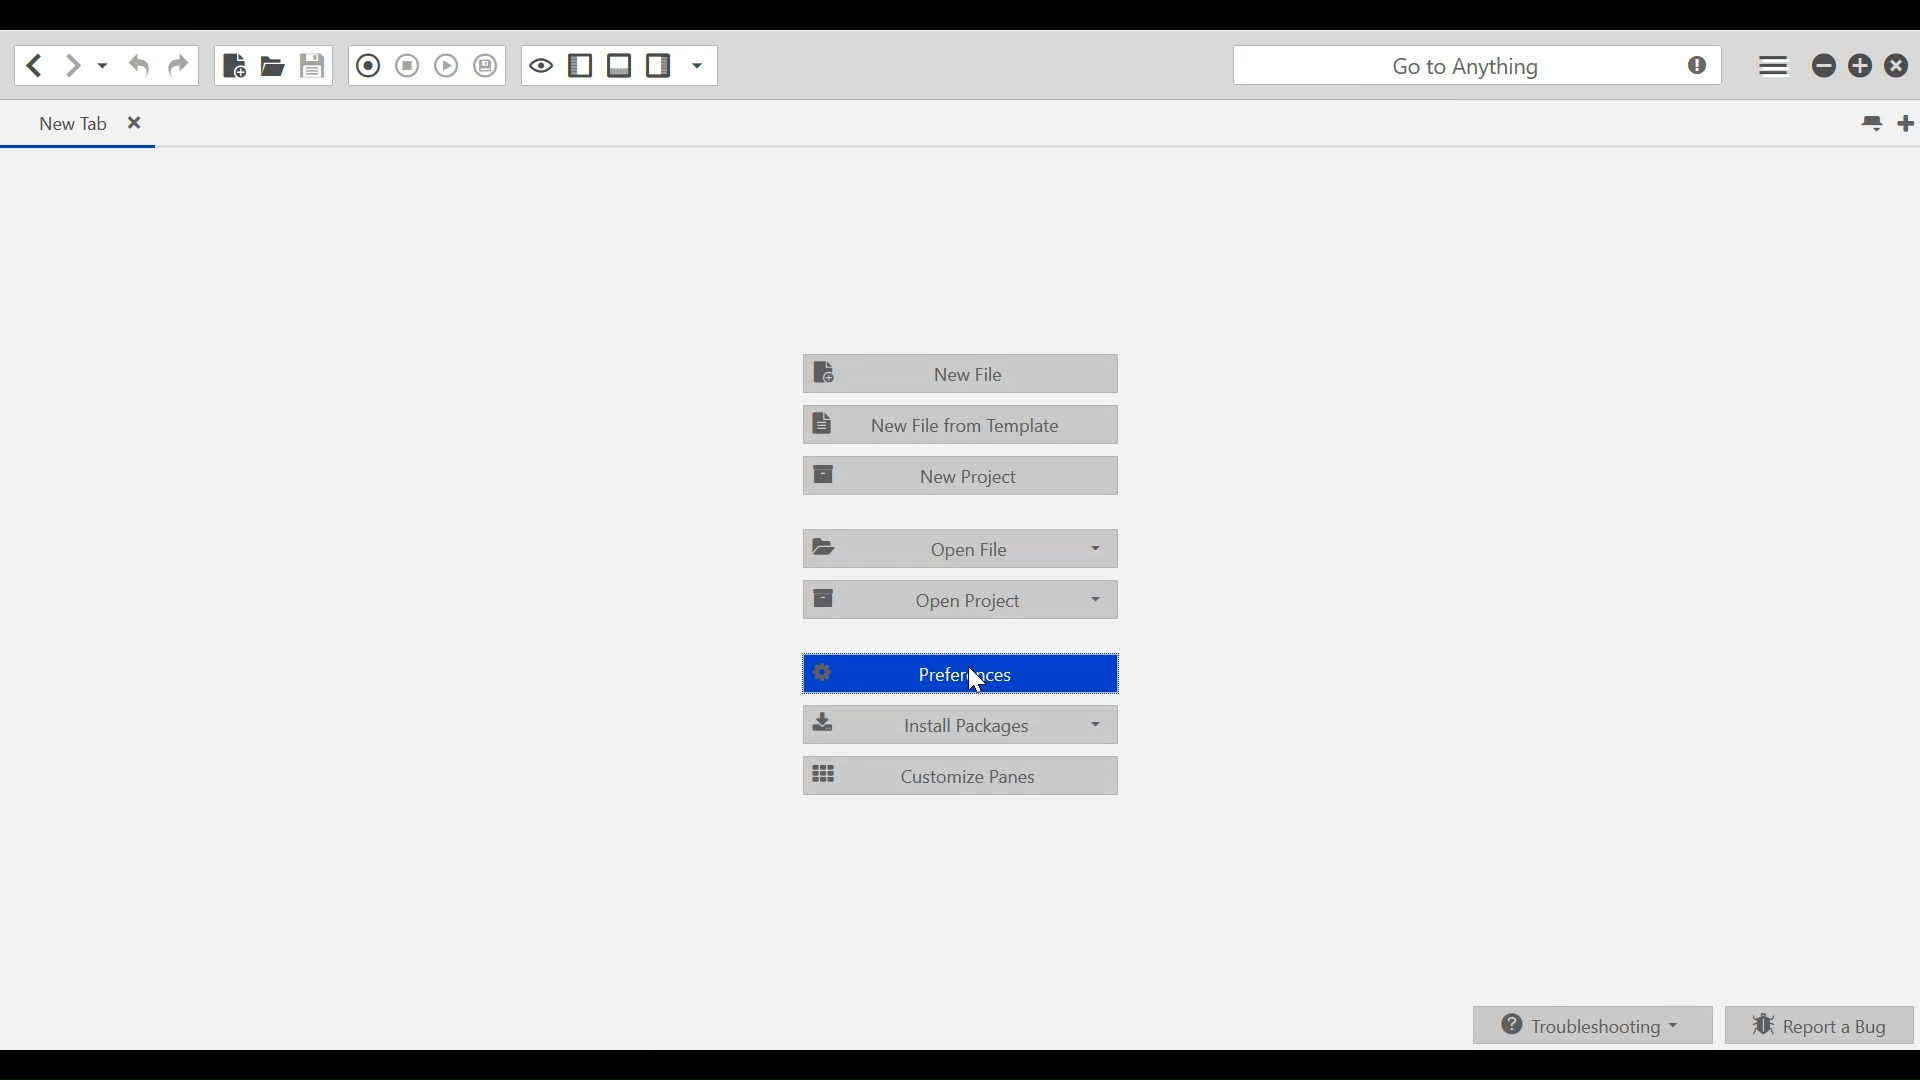  I want to click on Record in Macro, so click(365, 66).